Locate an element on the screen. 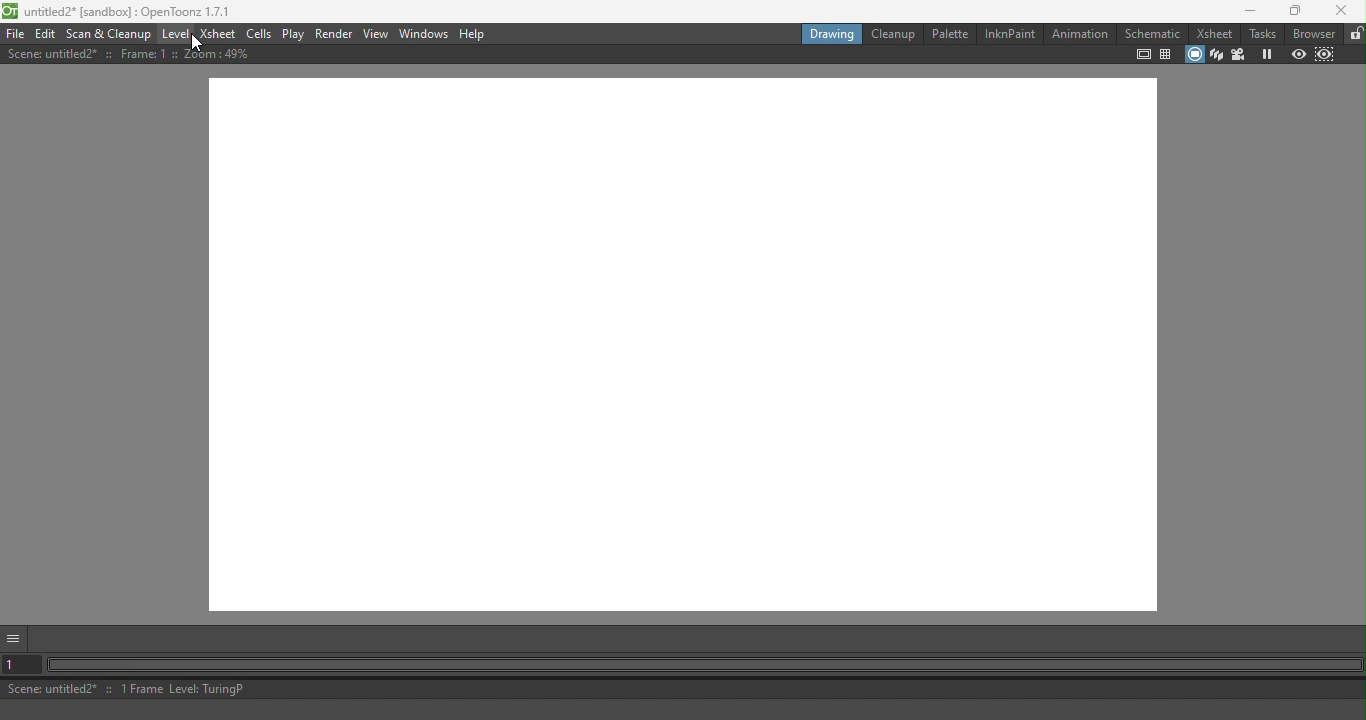 The width and height of the screenshot is (1366, 720). Freeze is located at coordinates (1262, 54).